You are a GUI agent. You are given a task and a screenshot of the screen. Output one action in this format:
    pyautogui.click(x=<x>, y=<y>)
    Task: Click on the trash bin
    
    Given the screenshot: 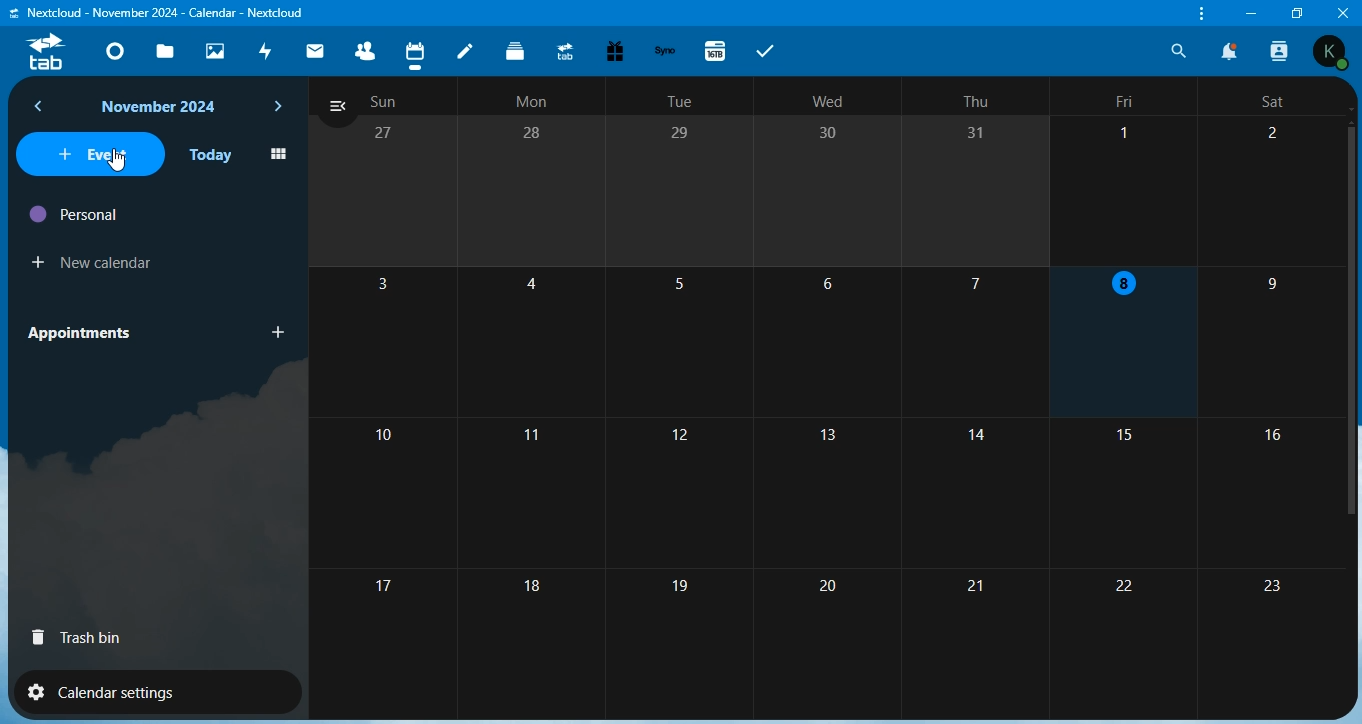 What is the action you would take?
    pyautogui.click(x=74, y=638)
    